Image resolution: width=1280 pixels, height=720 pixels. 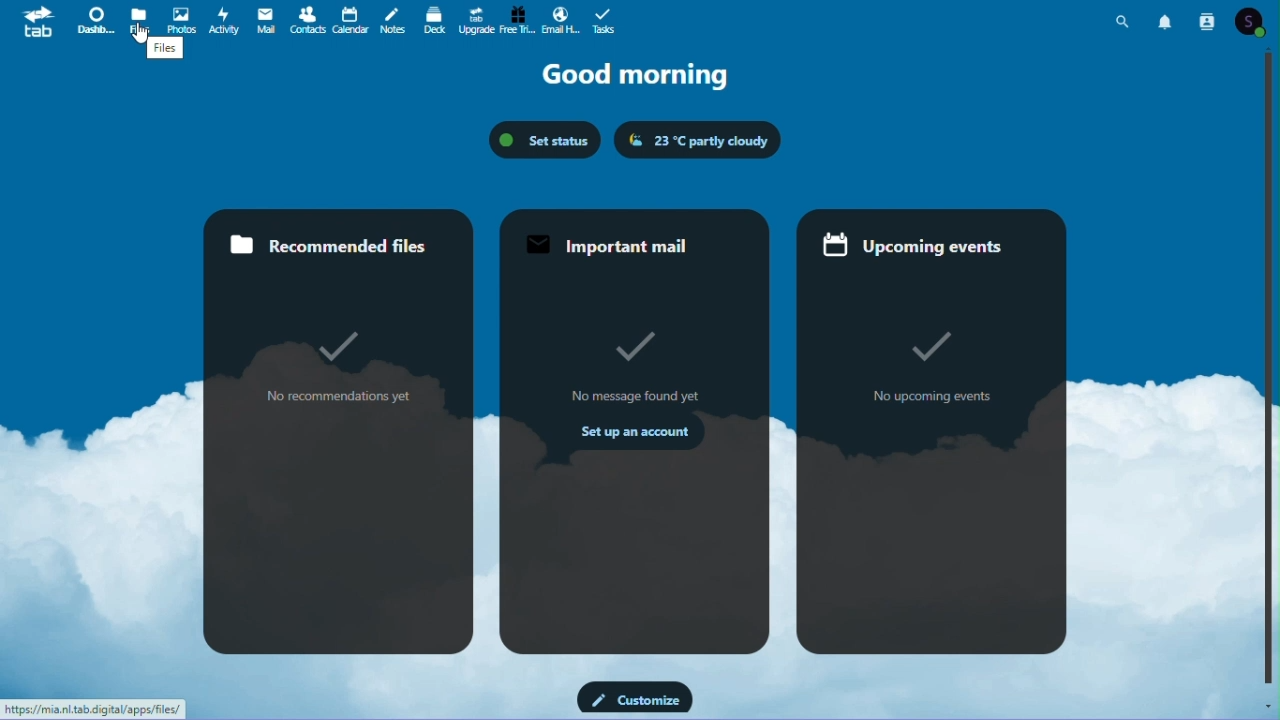 What do you see at coordinates (94, 19) in the screenshot?
I see `Dashboard` at bounding box center [94, 19].